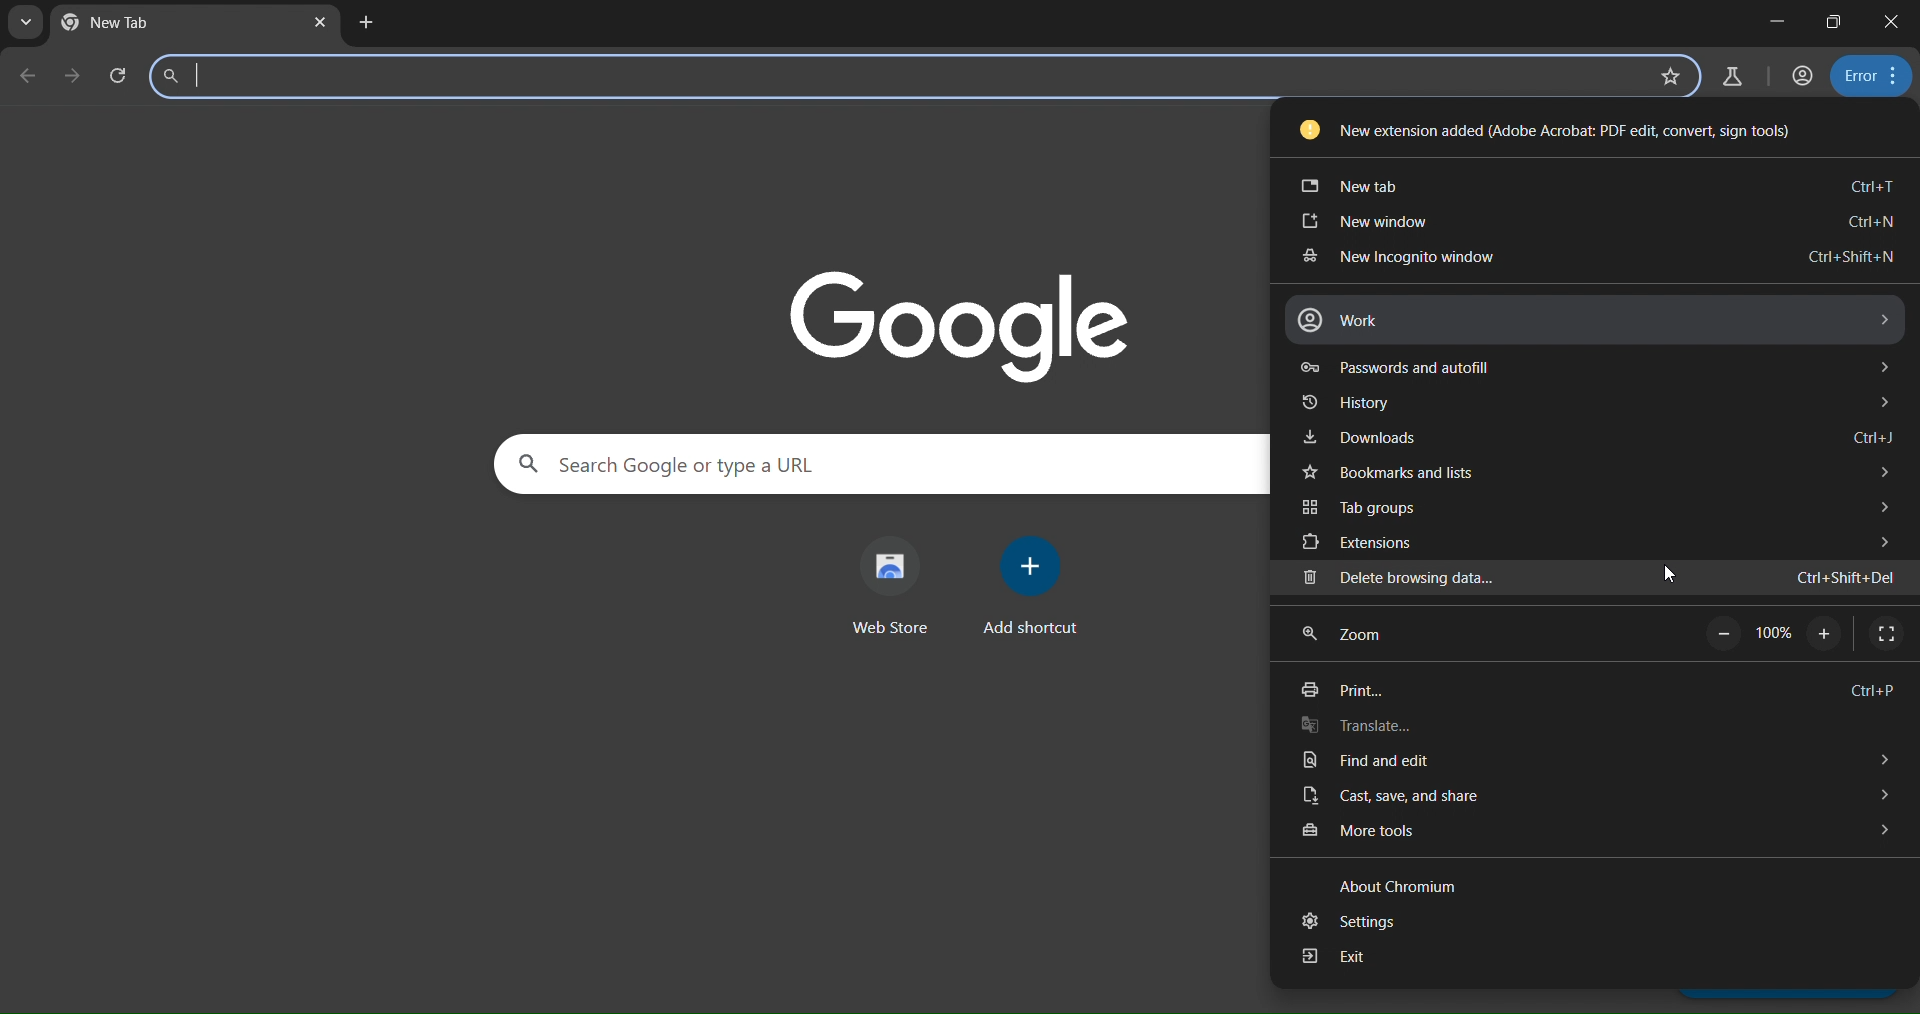  Describe the element at coordinates (1805, 77) in the screenshot. I see `accounts` at that location.